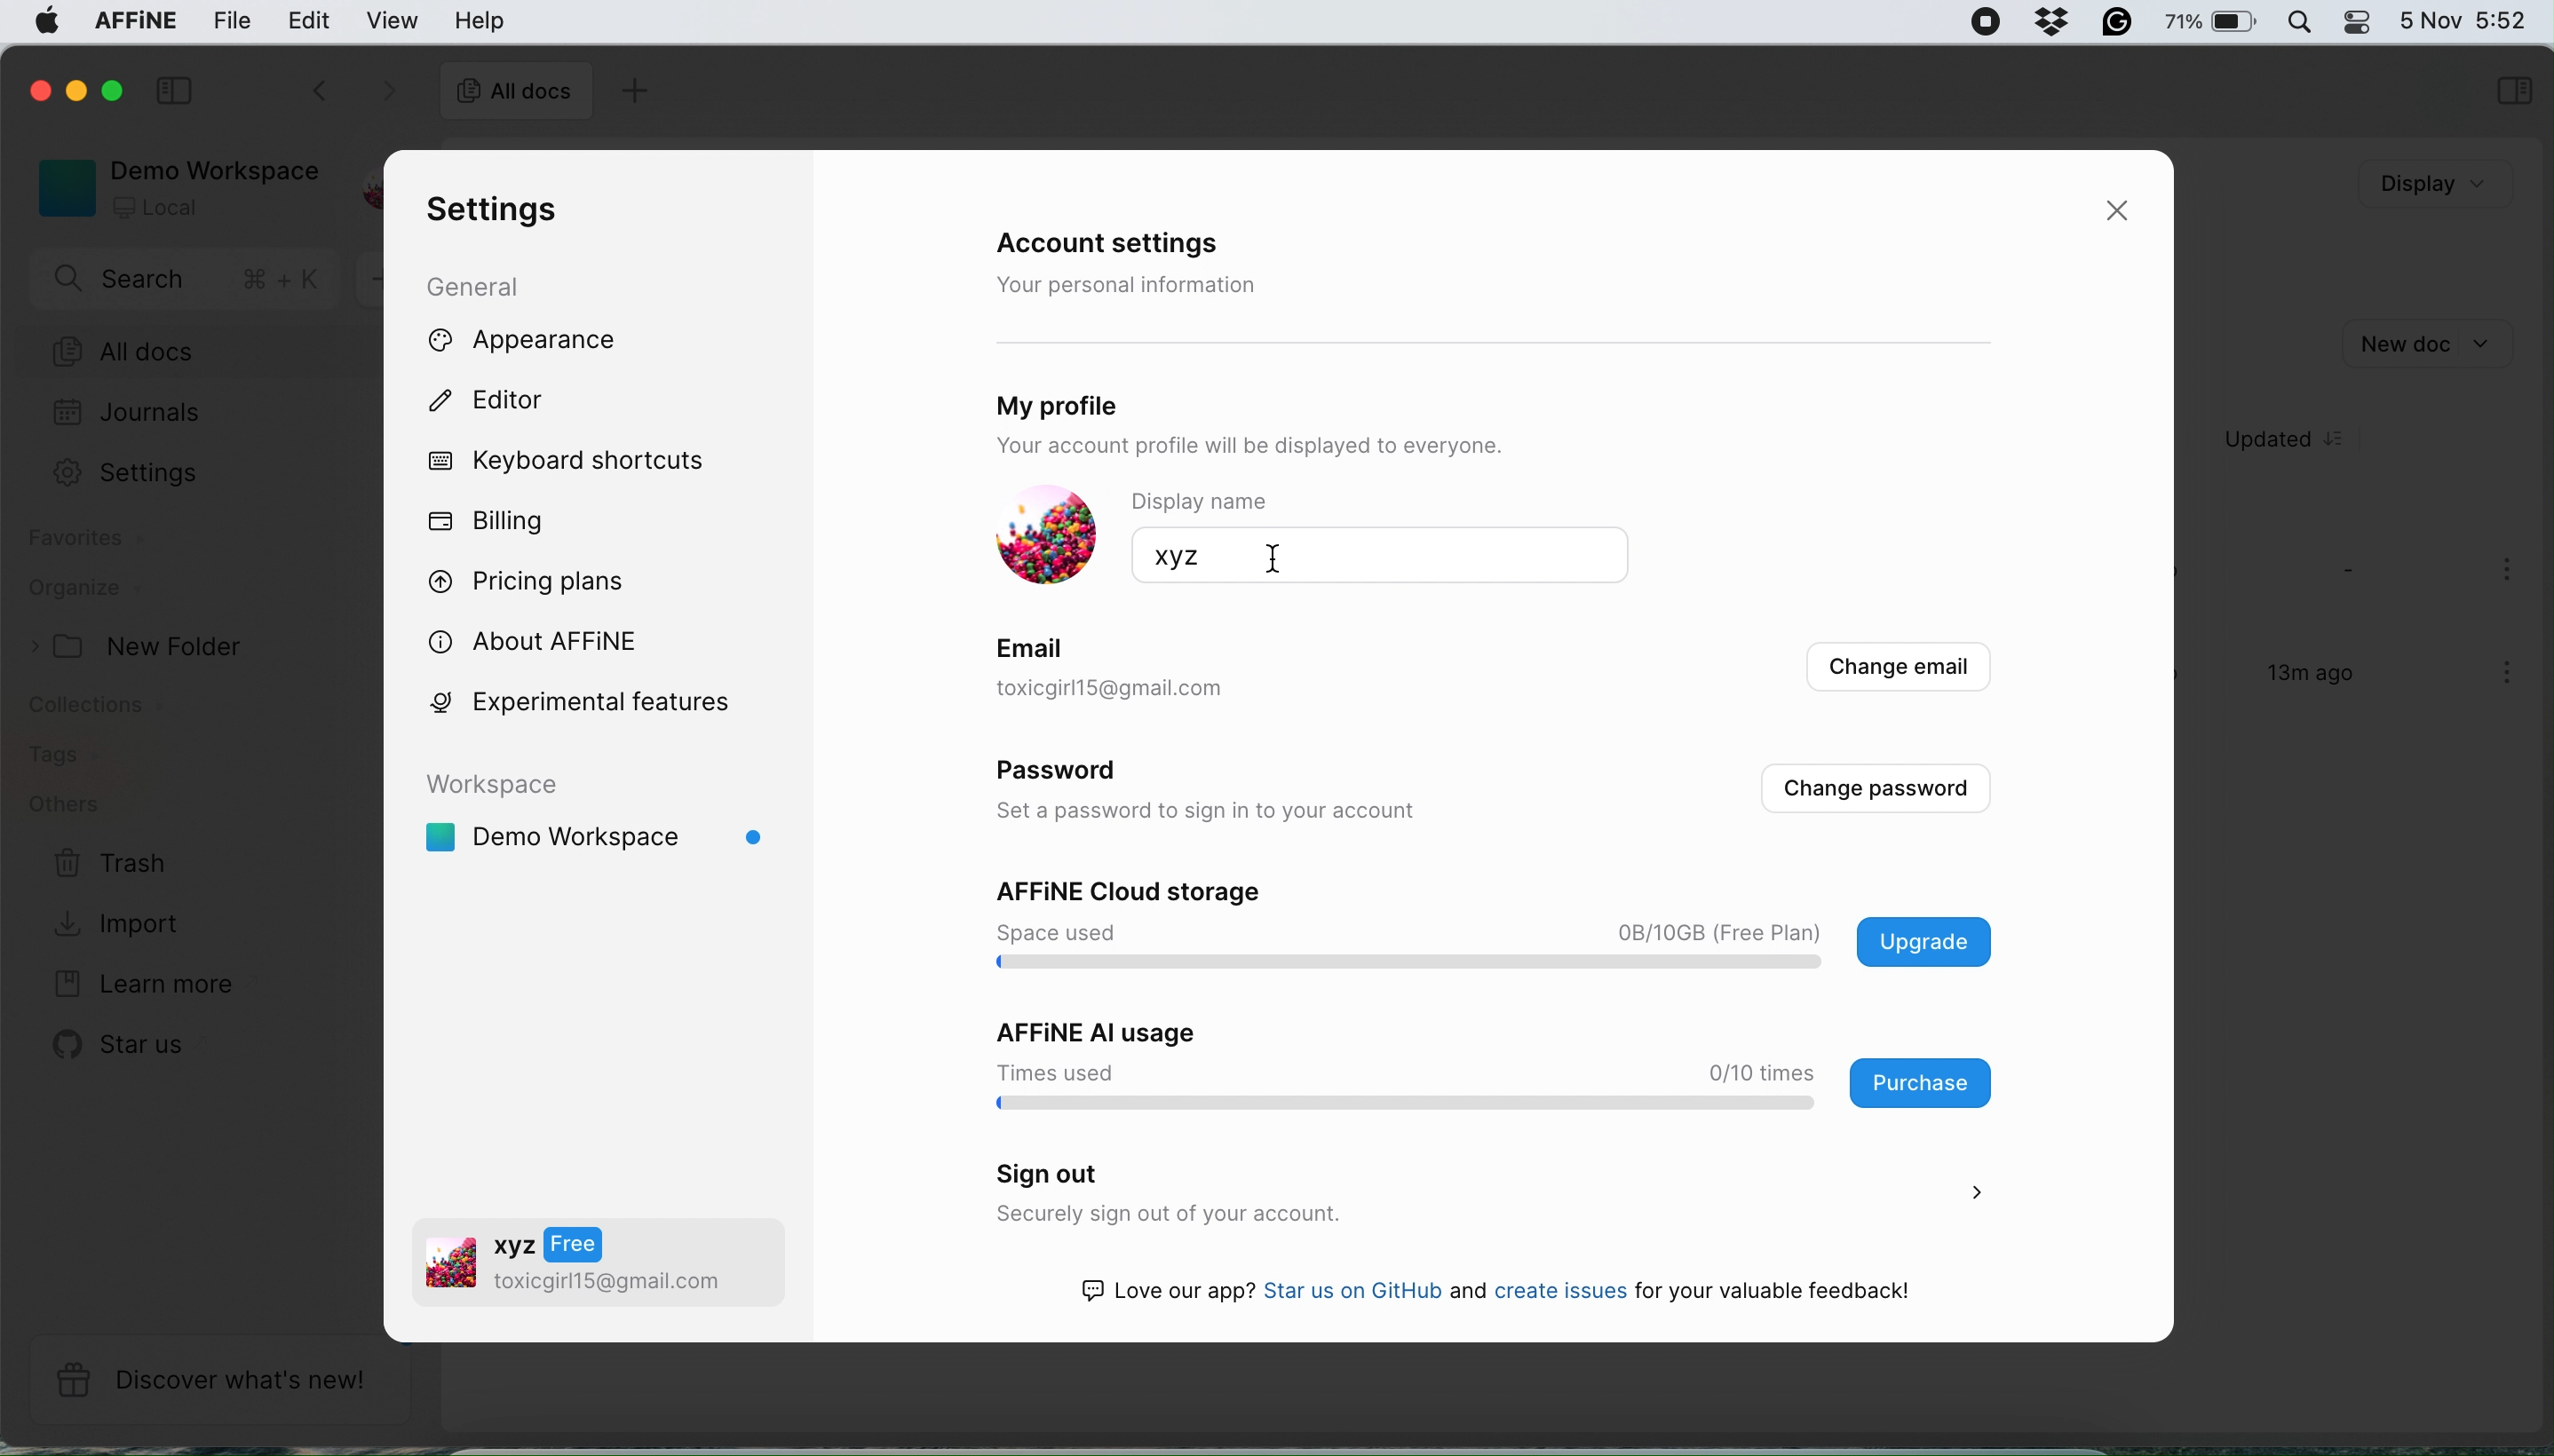 This screenshot has width=2554, height=1456. Describe the element at coordinates (2424, 341) in the screenshot. I see `new doc` at that location.